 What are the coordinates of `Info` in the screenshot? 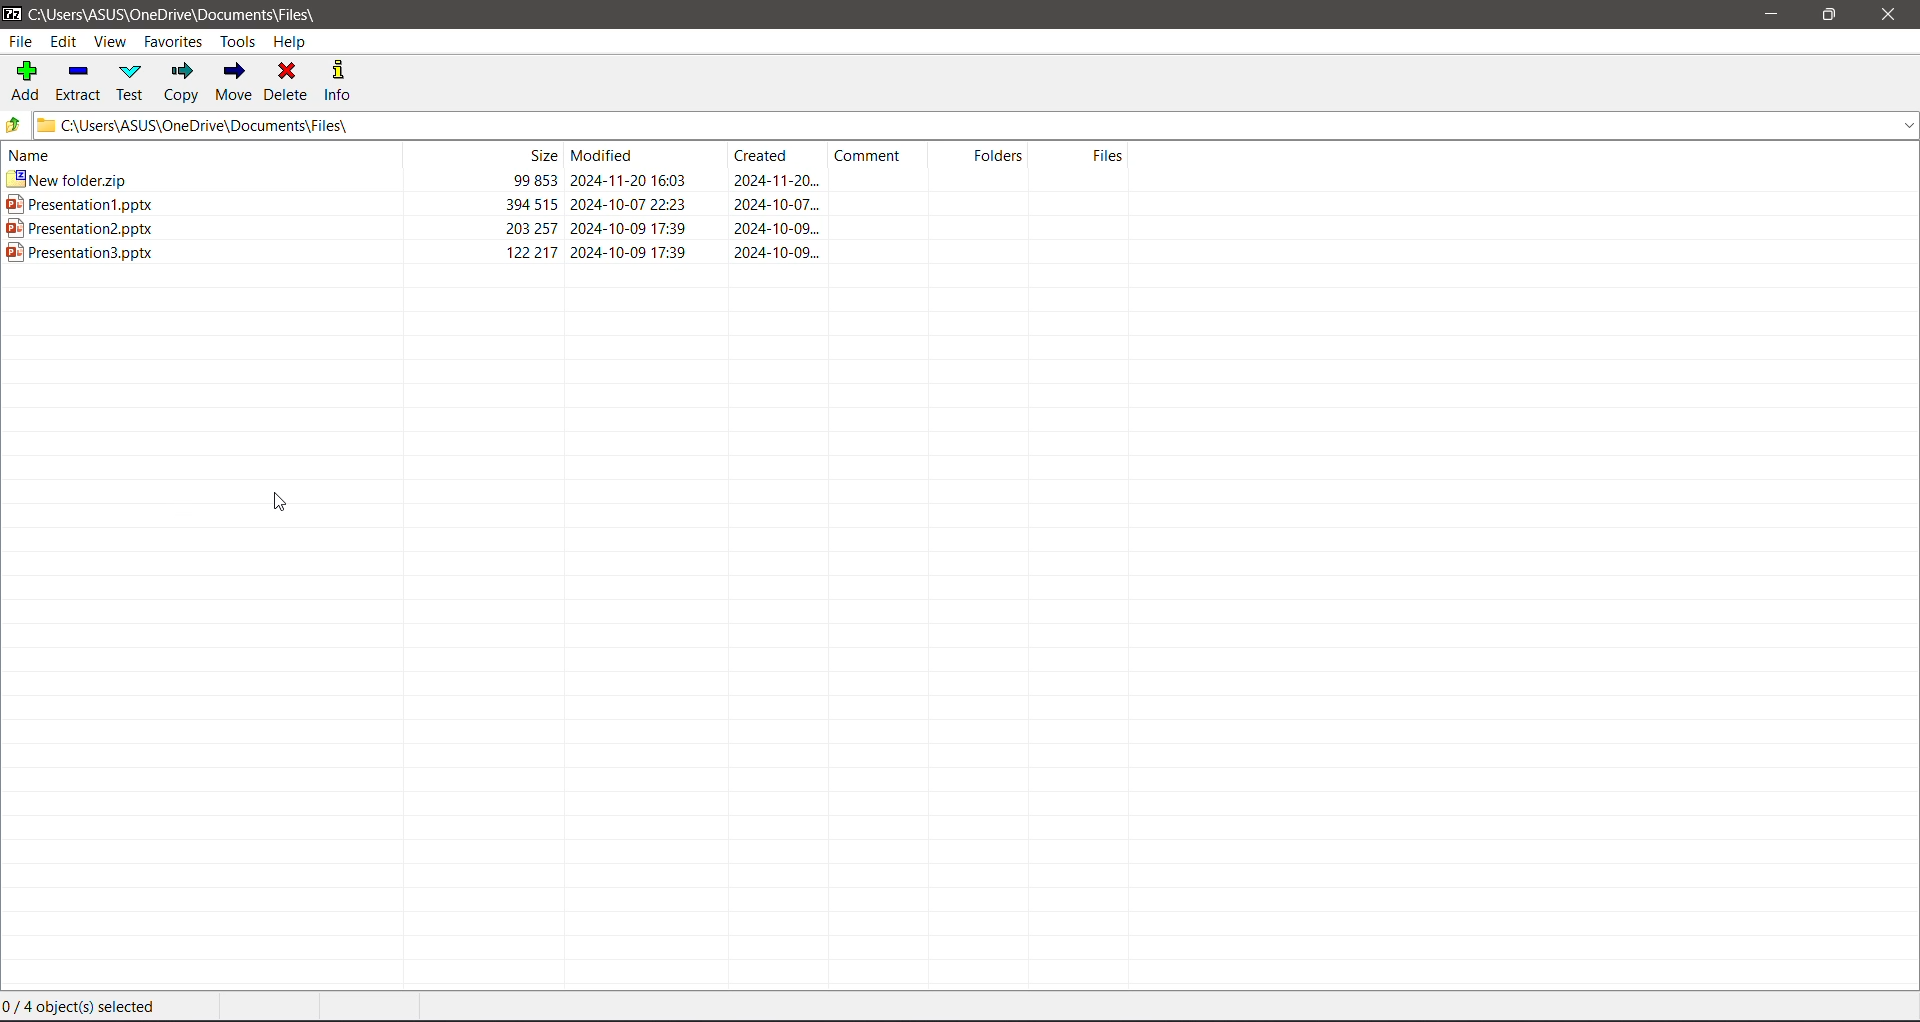 It's located at (339, 80).